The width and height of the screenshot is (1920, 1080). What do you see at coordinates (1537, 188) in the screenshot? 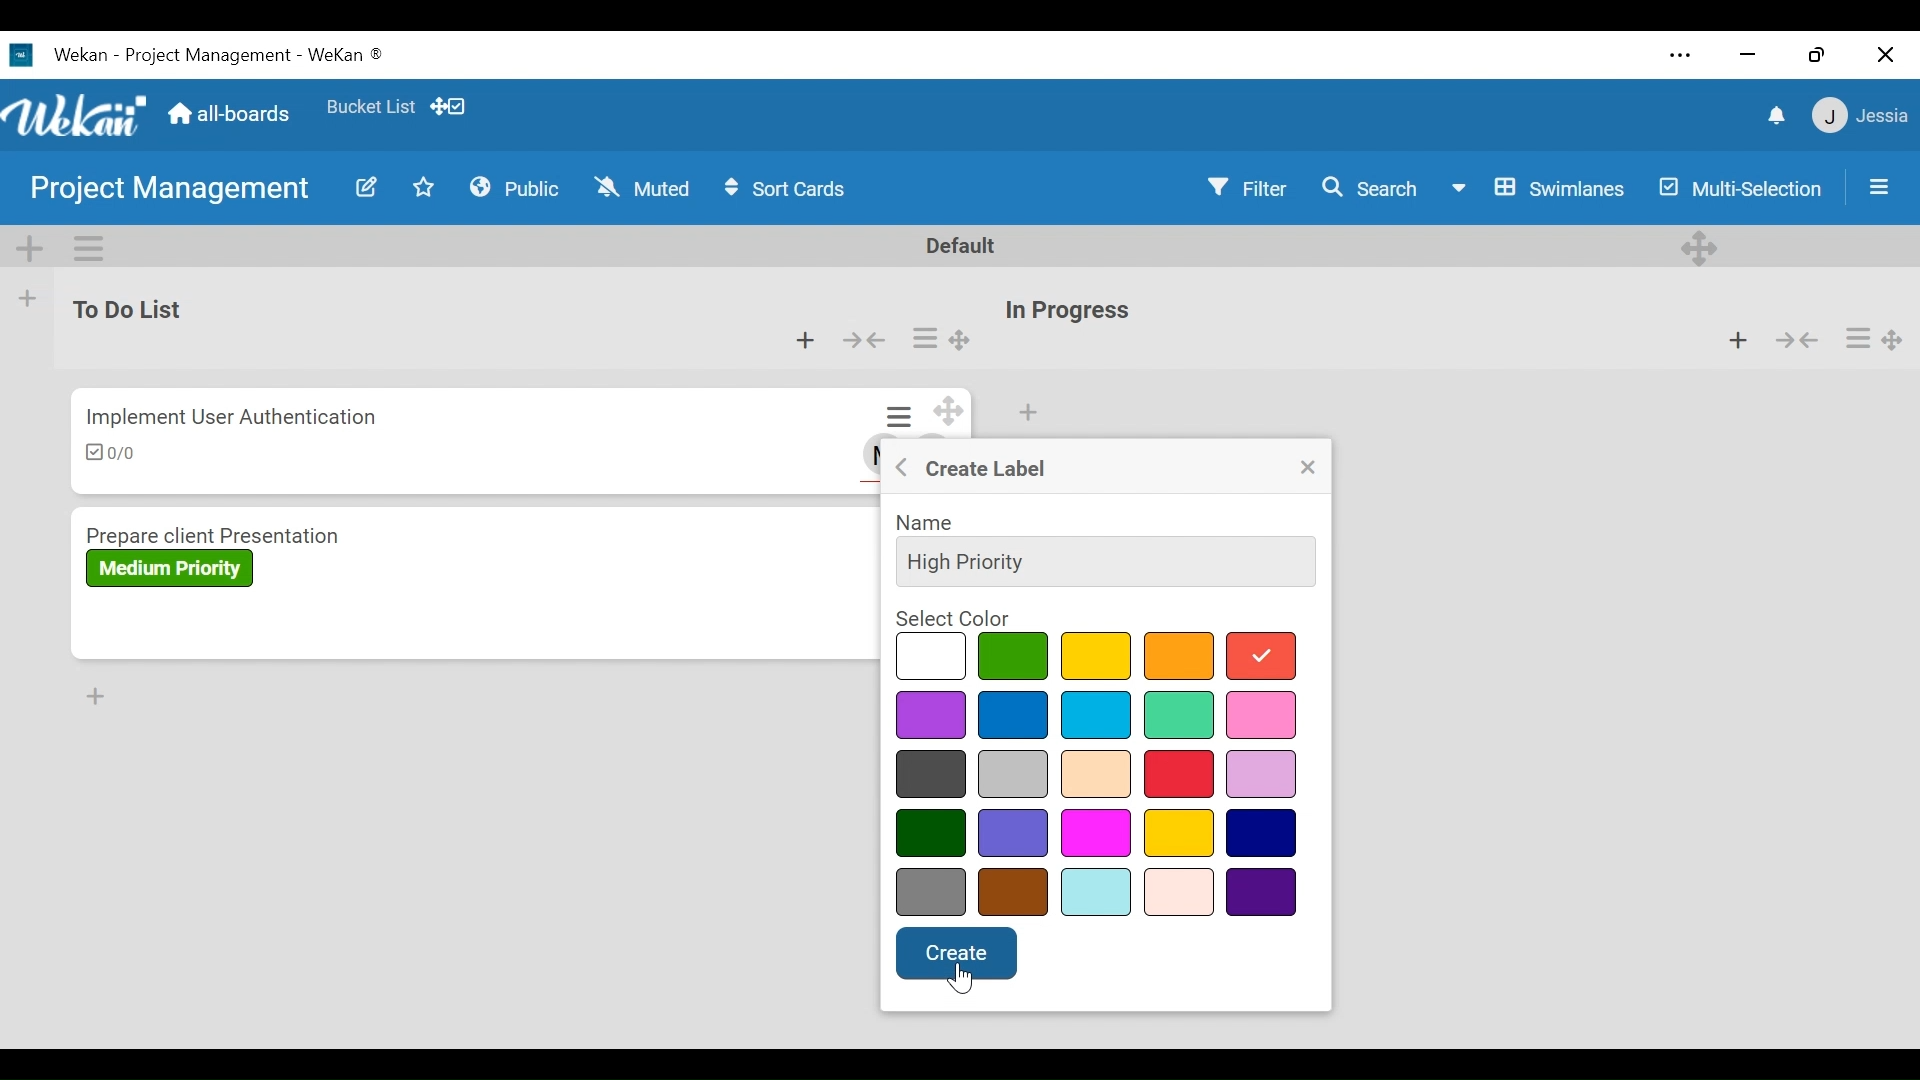
I see `Board View` at bounding box center [1537, 188].